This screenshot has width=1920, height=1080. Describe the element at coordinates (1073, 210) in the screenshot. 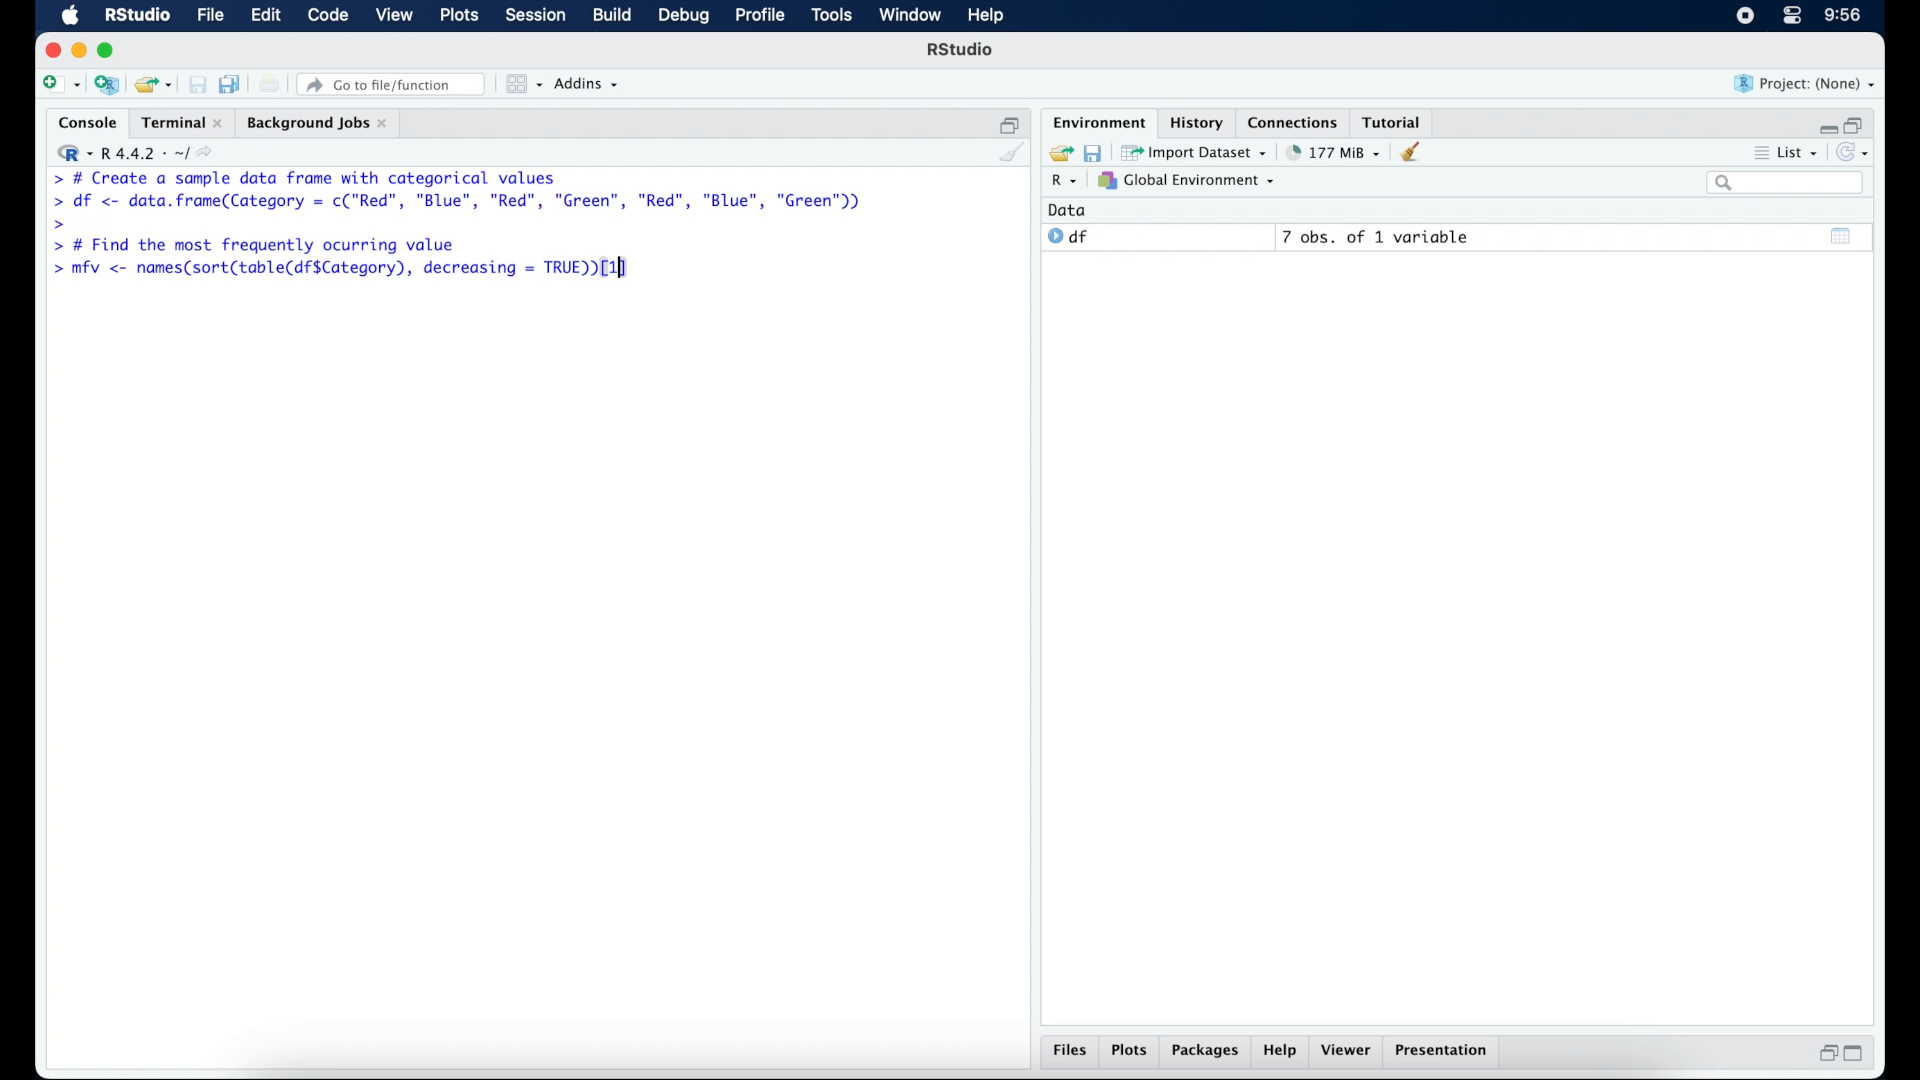

I see `data` at that location.